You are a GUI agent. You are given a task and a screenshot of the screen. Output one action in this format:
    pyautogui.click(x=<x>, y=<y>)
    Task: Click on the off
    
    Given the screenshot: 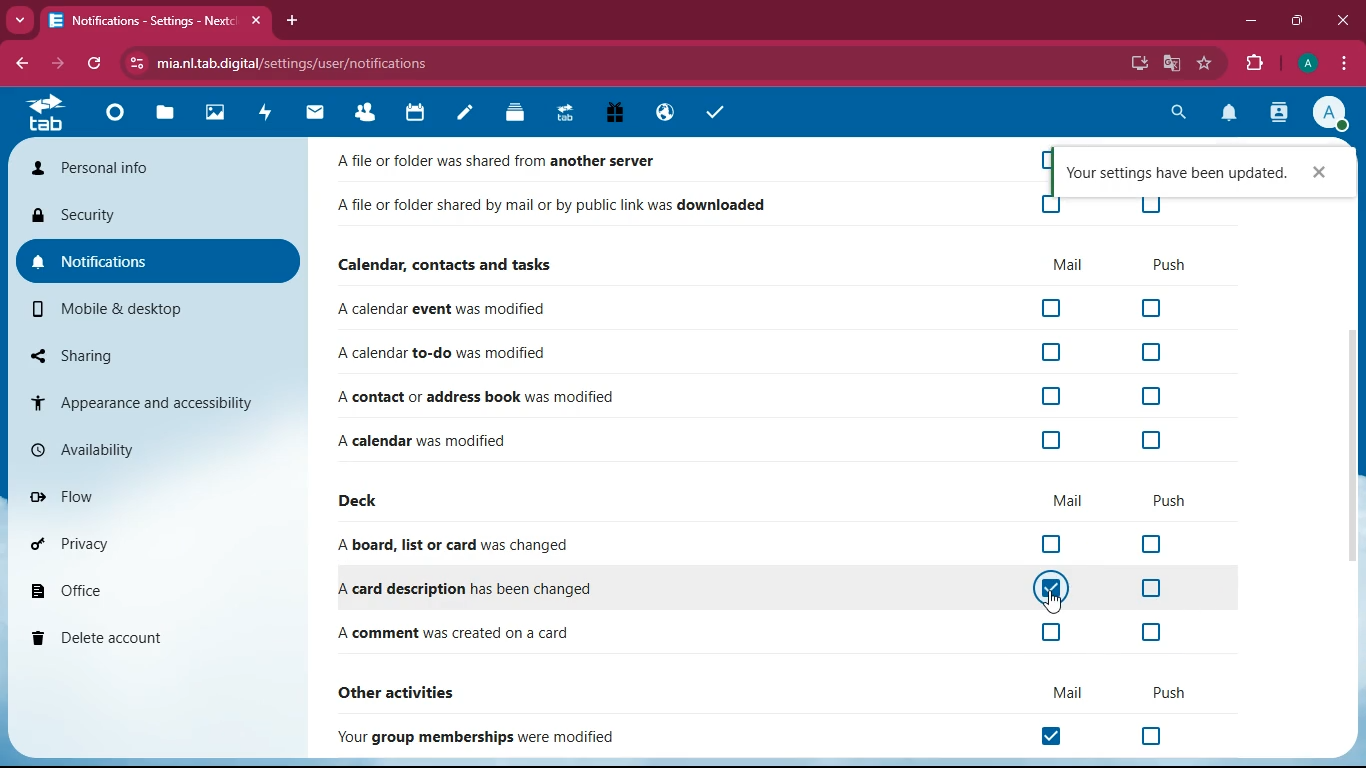 What is the action you would take?
    pyautogui.click(x=1151, y=397)
    